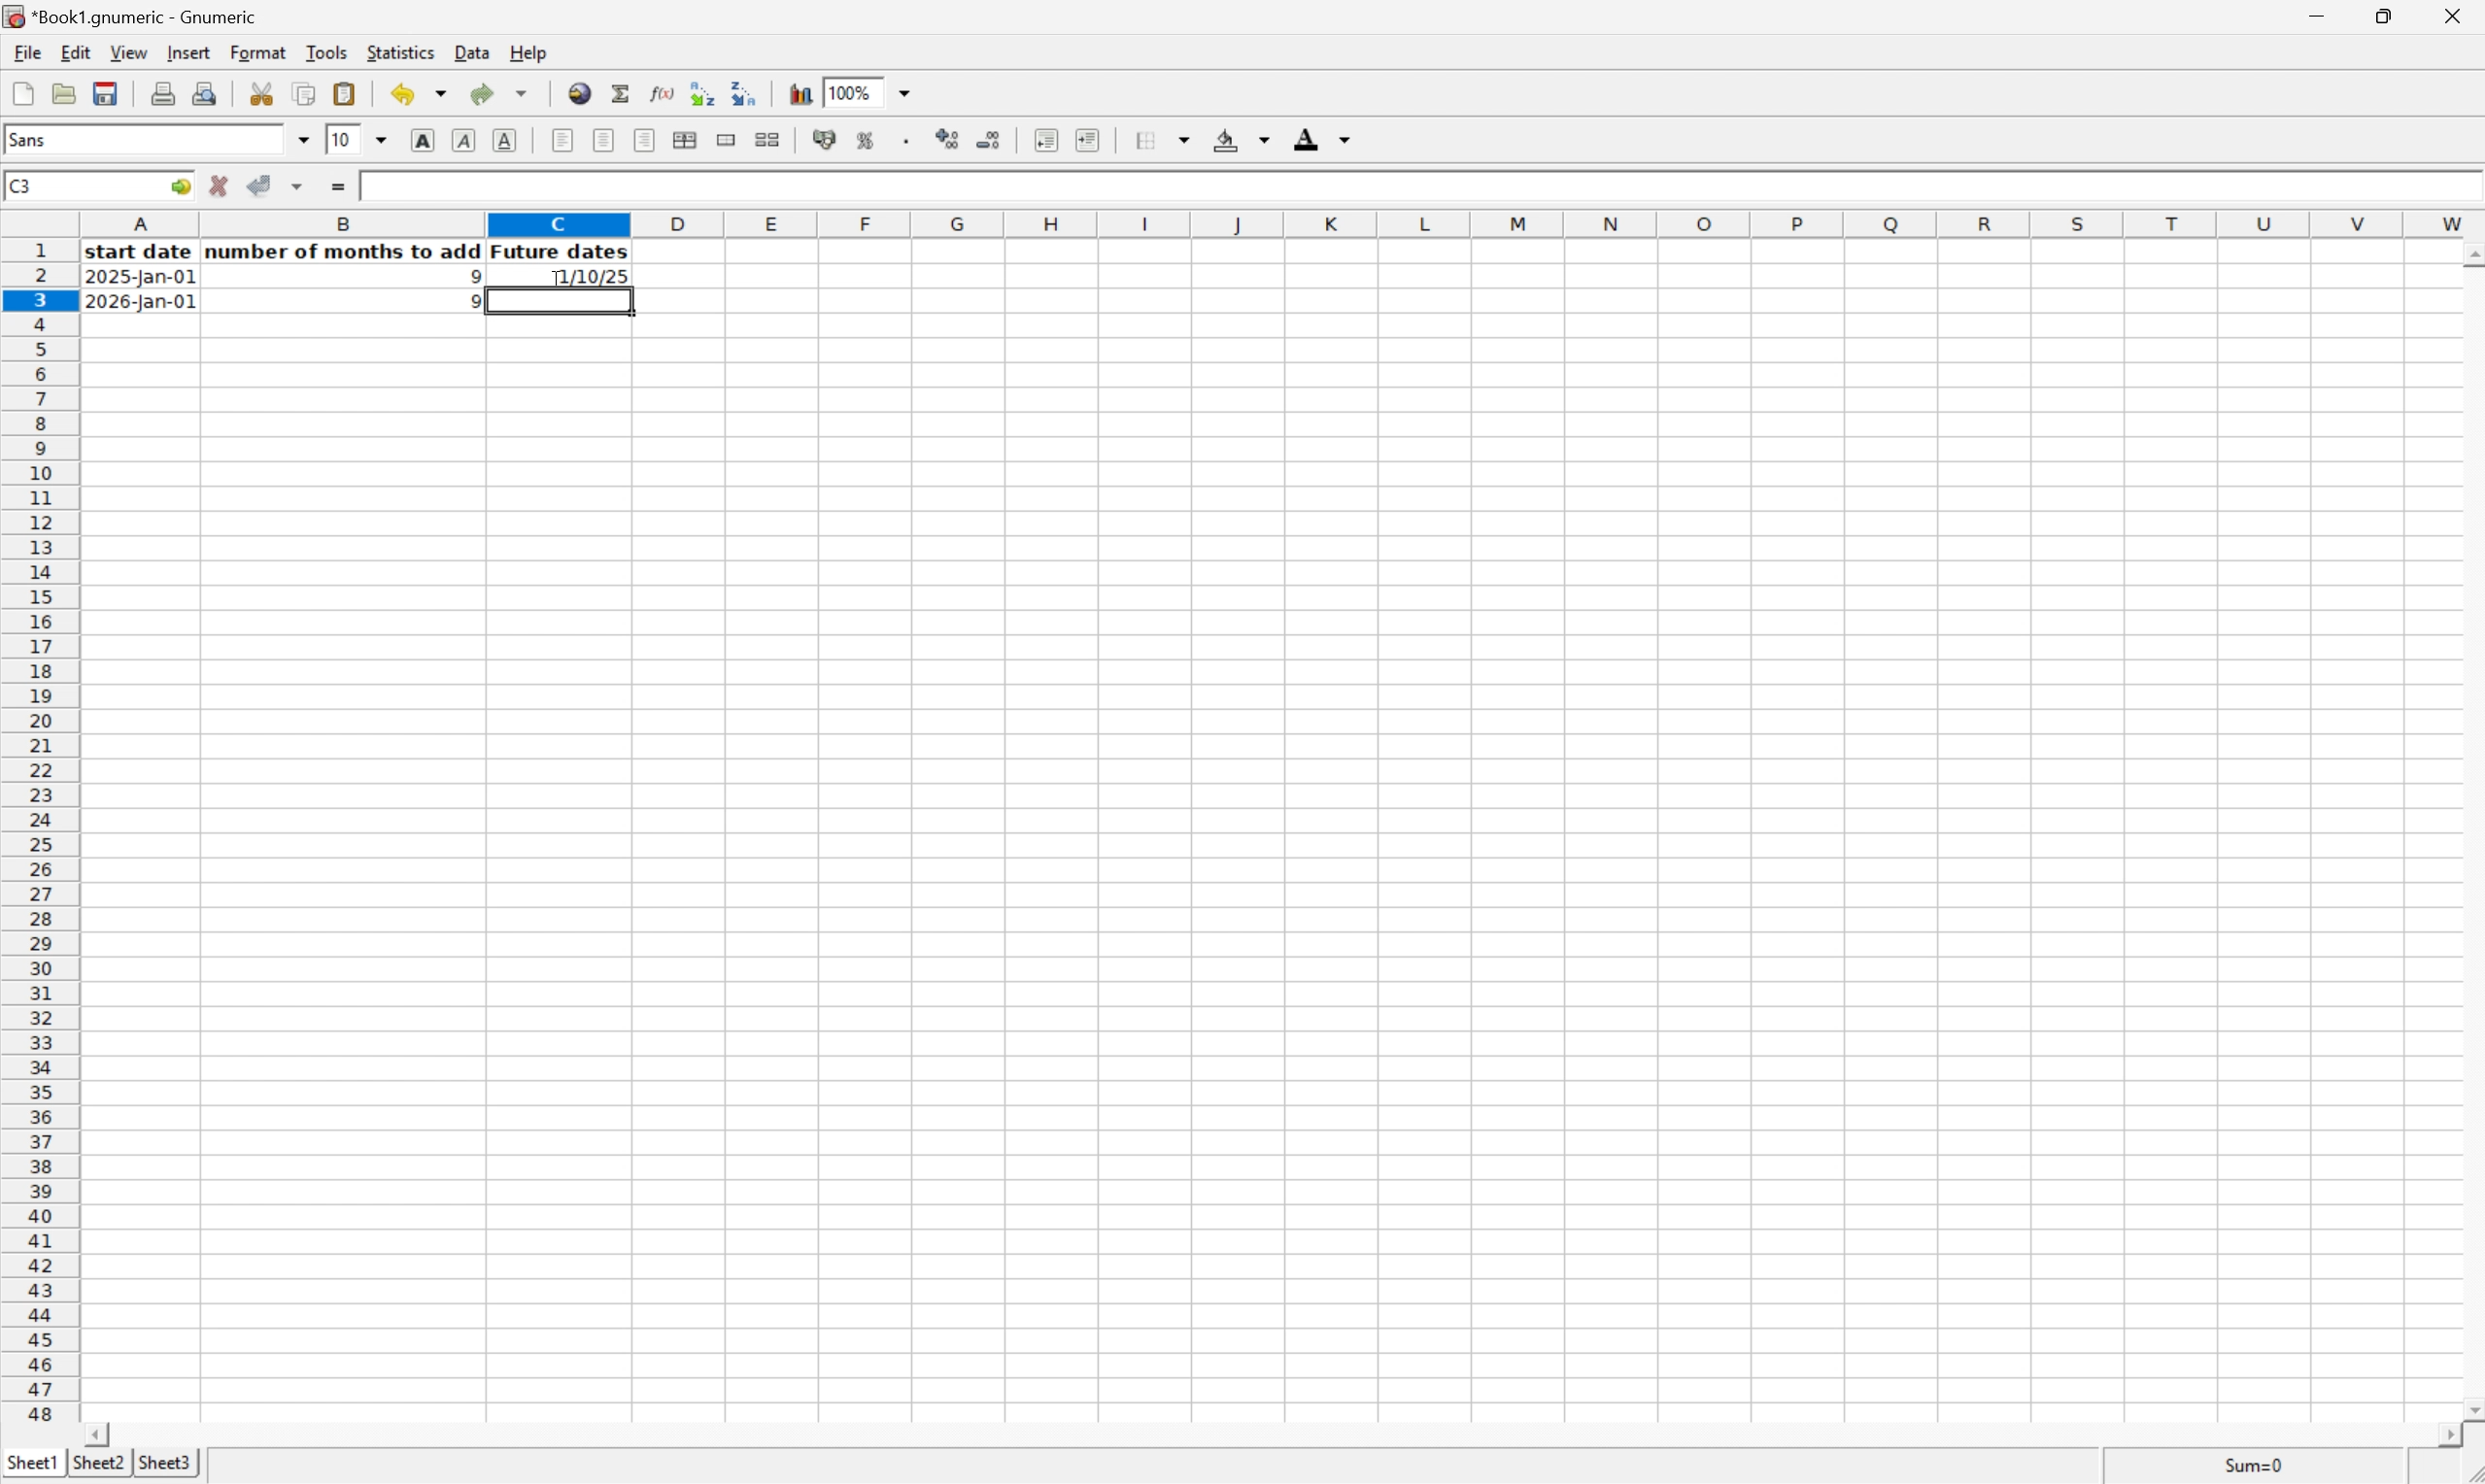 The height and width of the screenshot is (1484, 2485). I want to click on Insert a chart, so click(802, 93).